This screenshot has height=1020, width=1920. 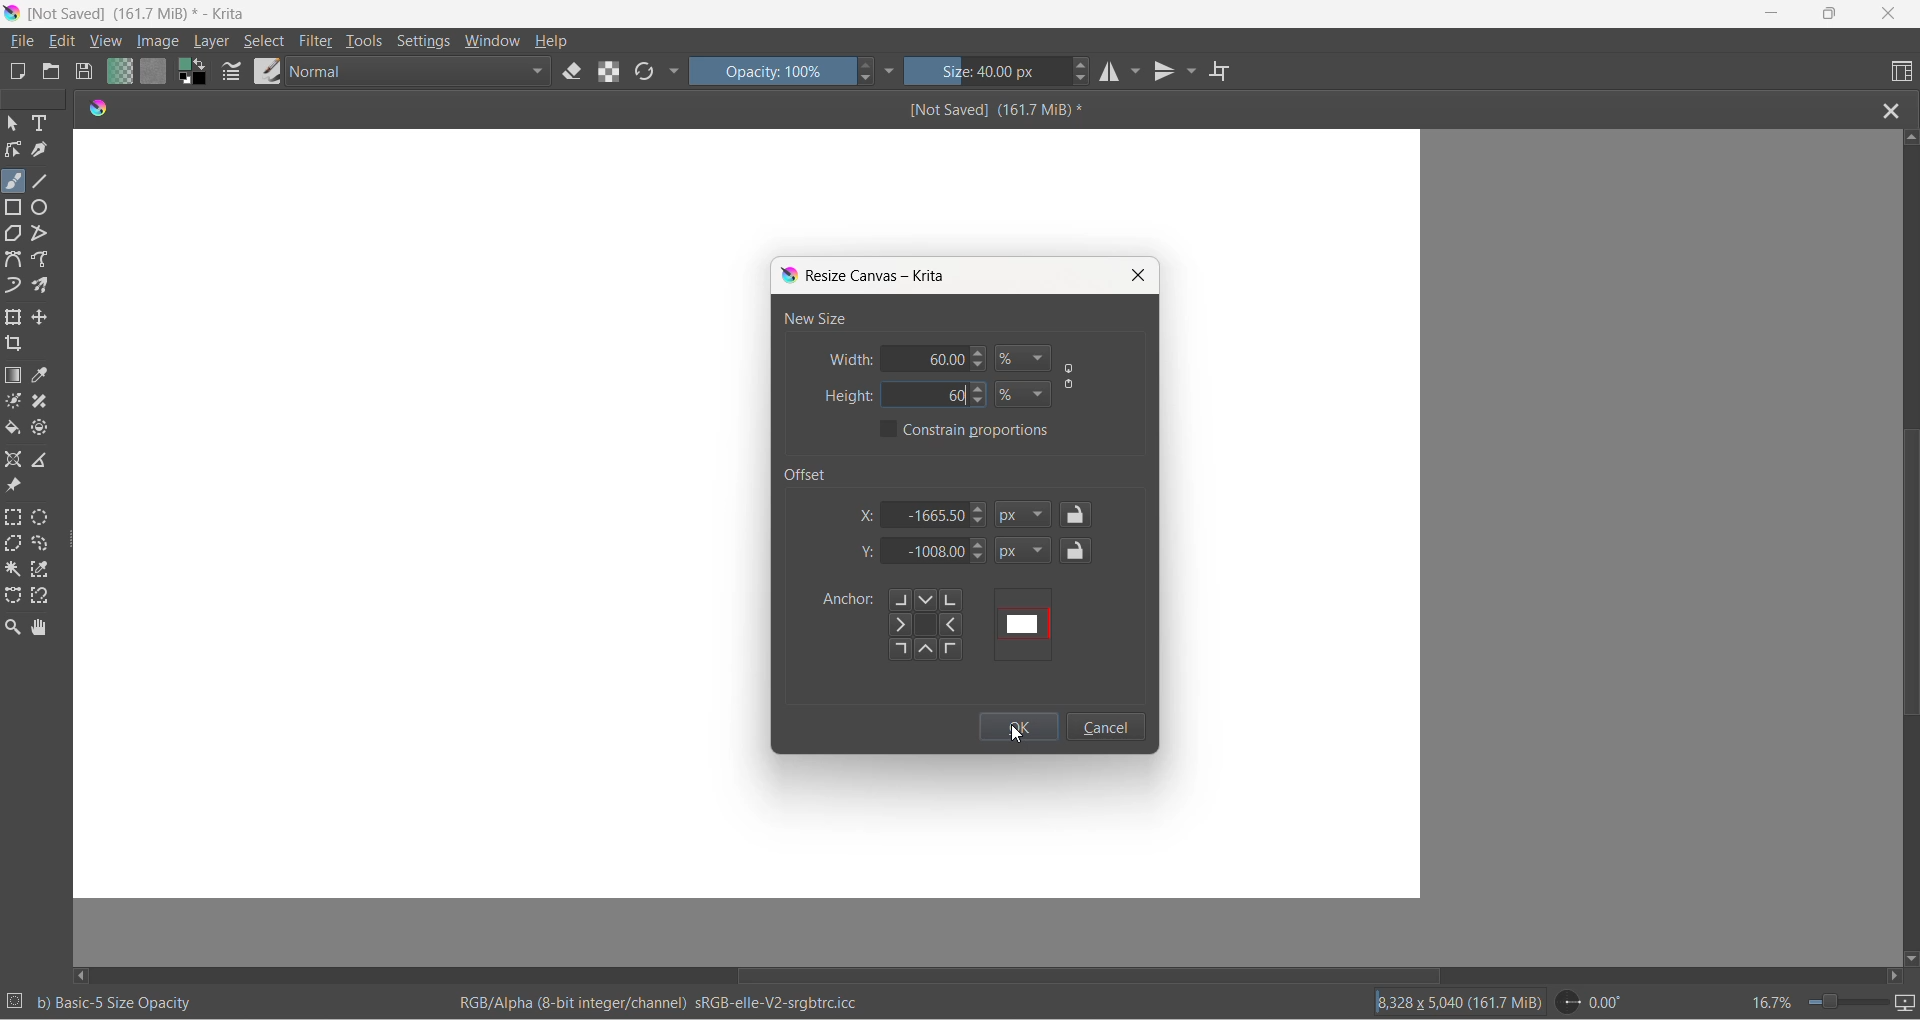 What do you see at coordinates (197, 76) in the screenshot?
I see `swap foreground and background colors` at bounding box center [197, 76].